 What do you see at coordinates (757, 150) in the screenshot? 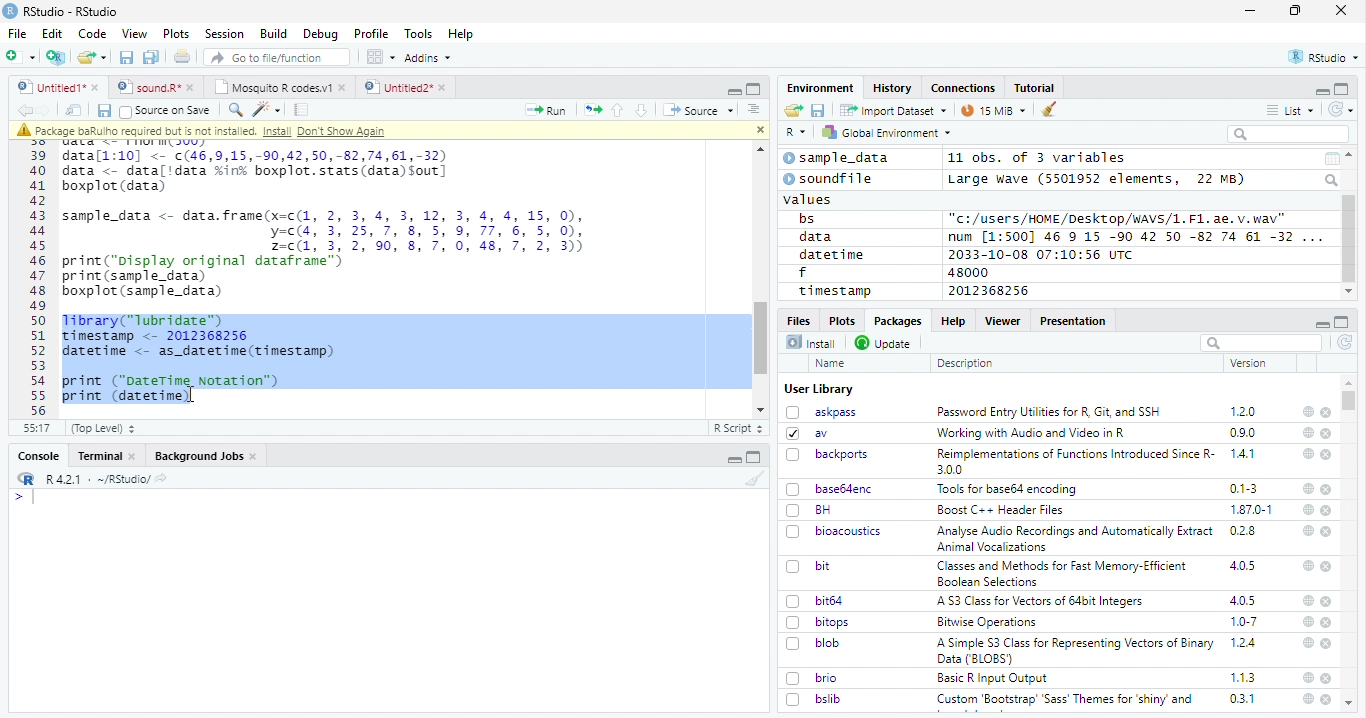
I see `scroll up` at bounding box center [757, 150].